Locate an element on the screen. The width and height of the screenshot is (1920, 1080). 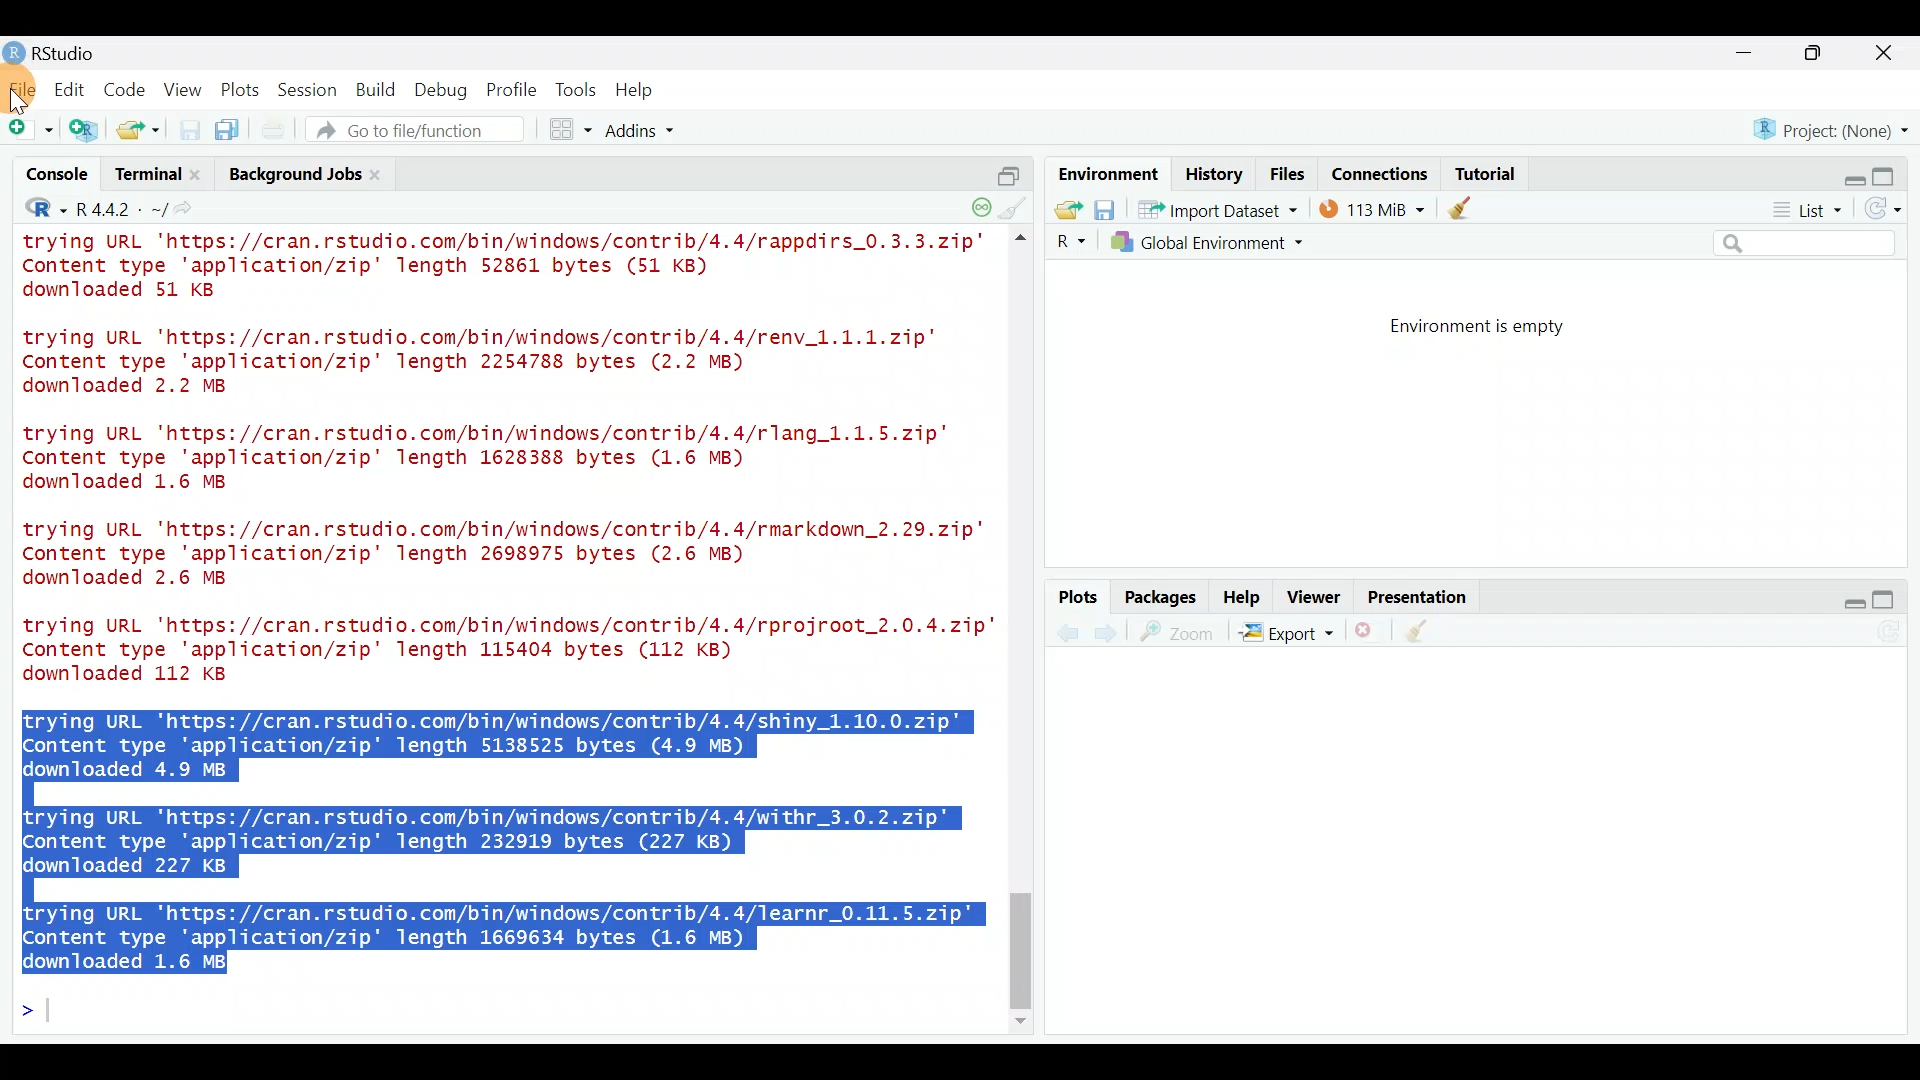
Viewer is located at coordinates (1314, 599).